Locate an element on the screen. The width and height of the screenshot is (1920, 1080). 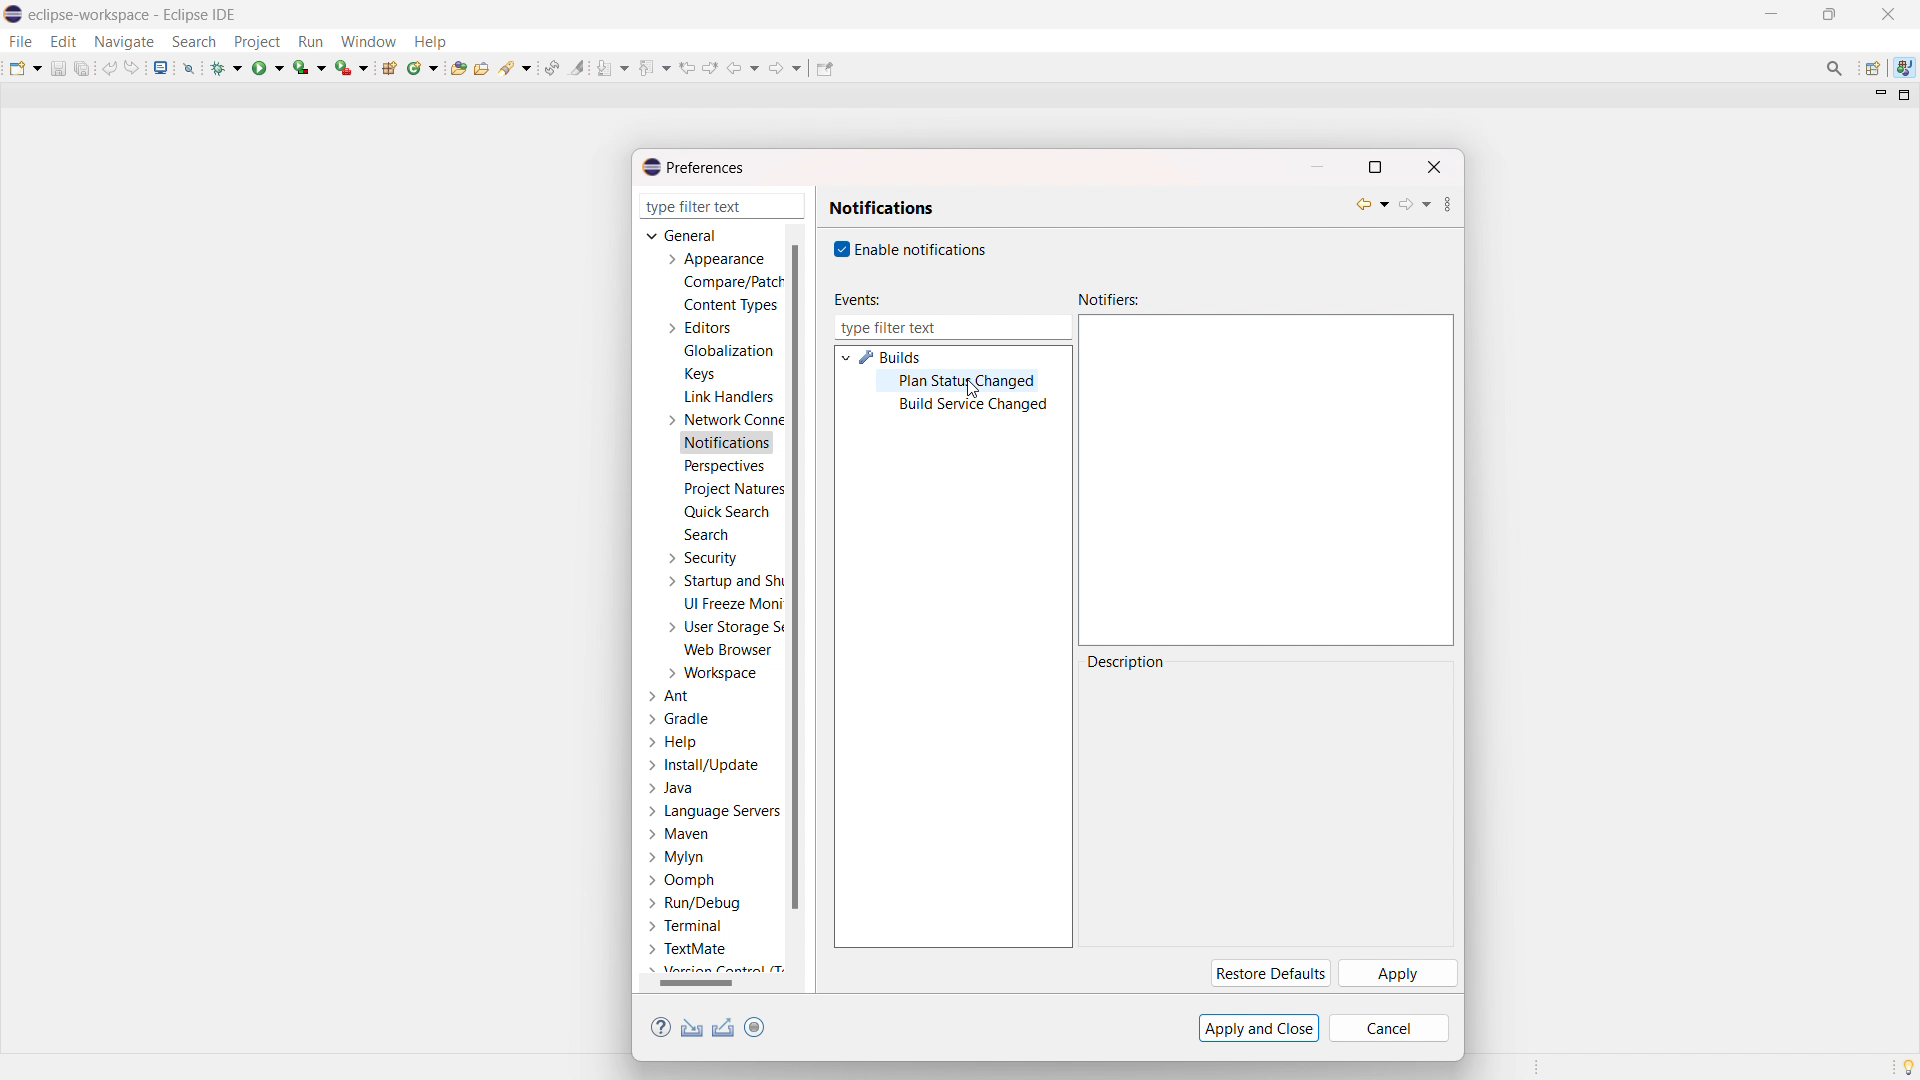
search is located at coordinates (706, 534).